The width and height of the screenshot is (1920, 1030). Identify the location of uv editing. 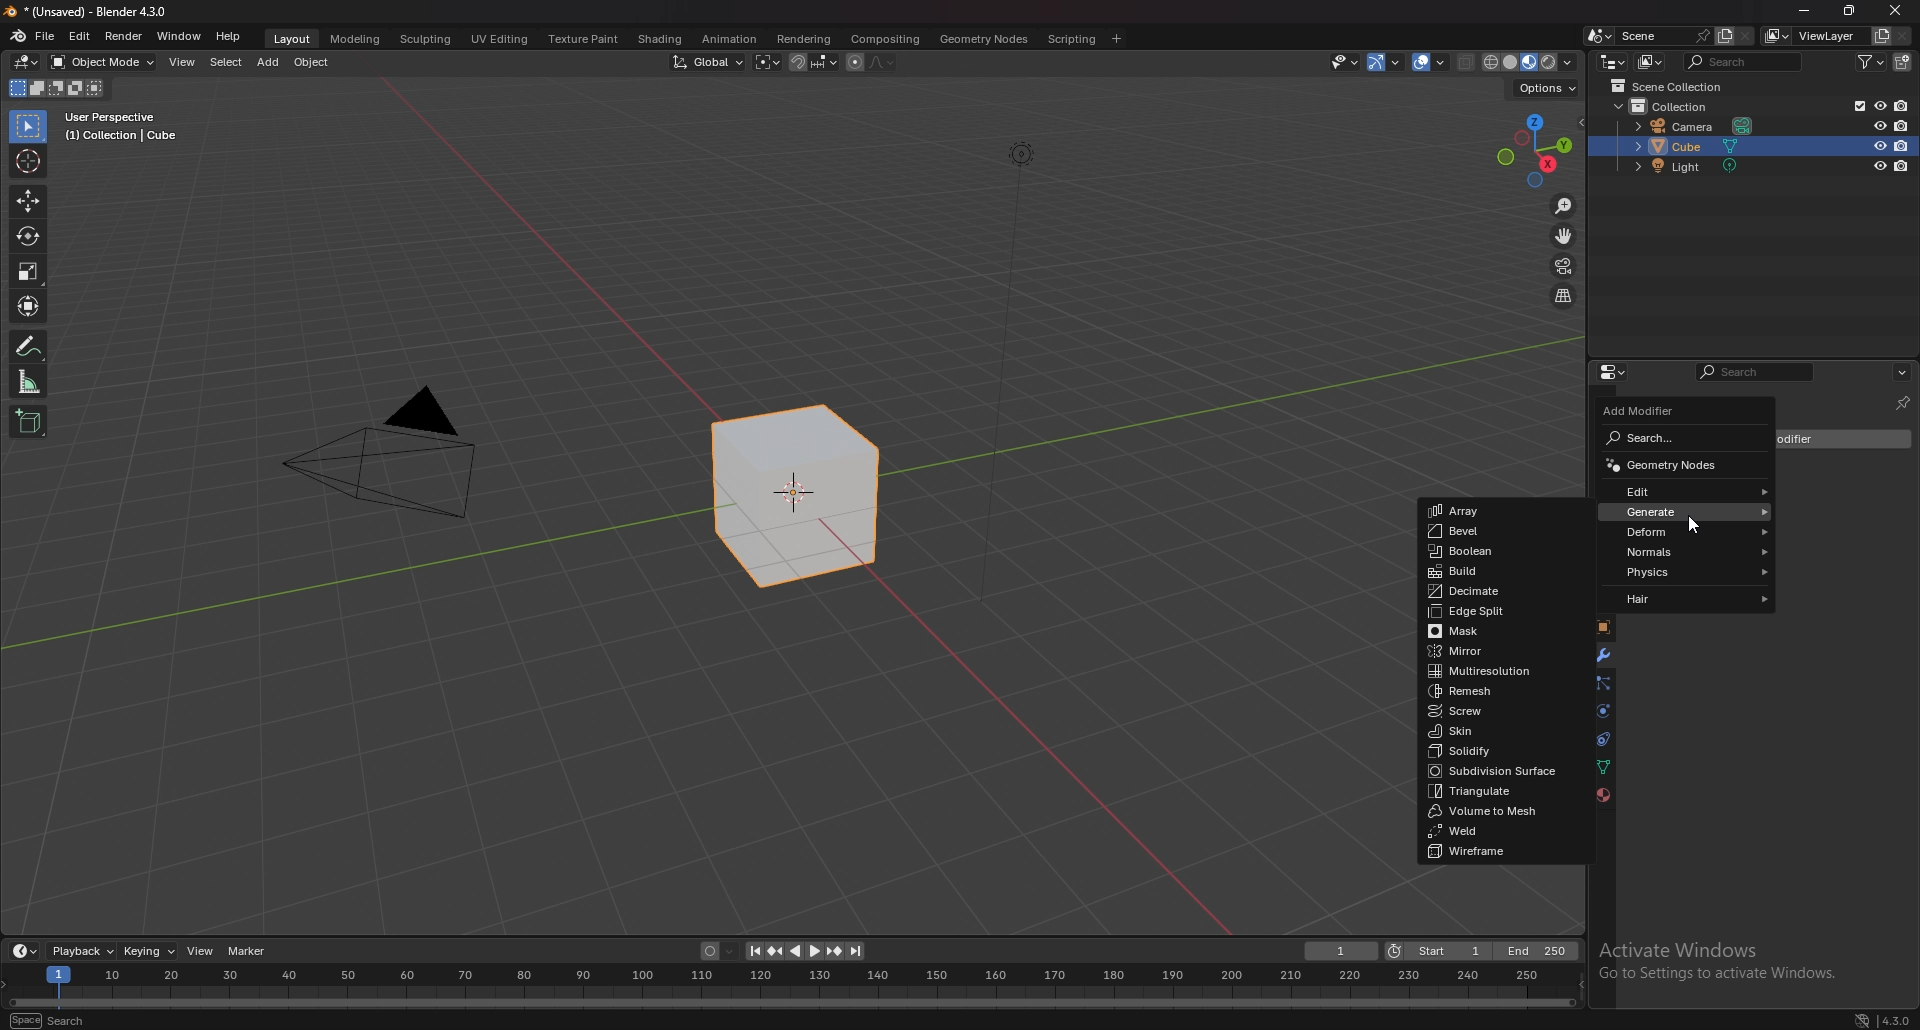
(498, 38).